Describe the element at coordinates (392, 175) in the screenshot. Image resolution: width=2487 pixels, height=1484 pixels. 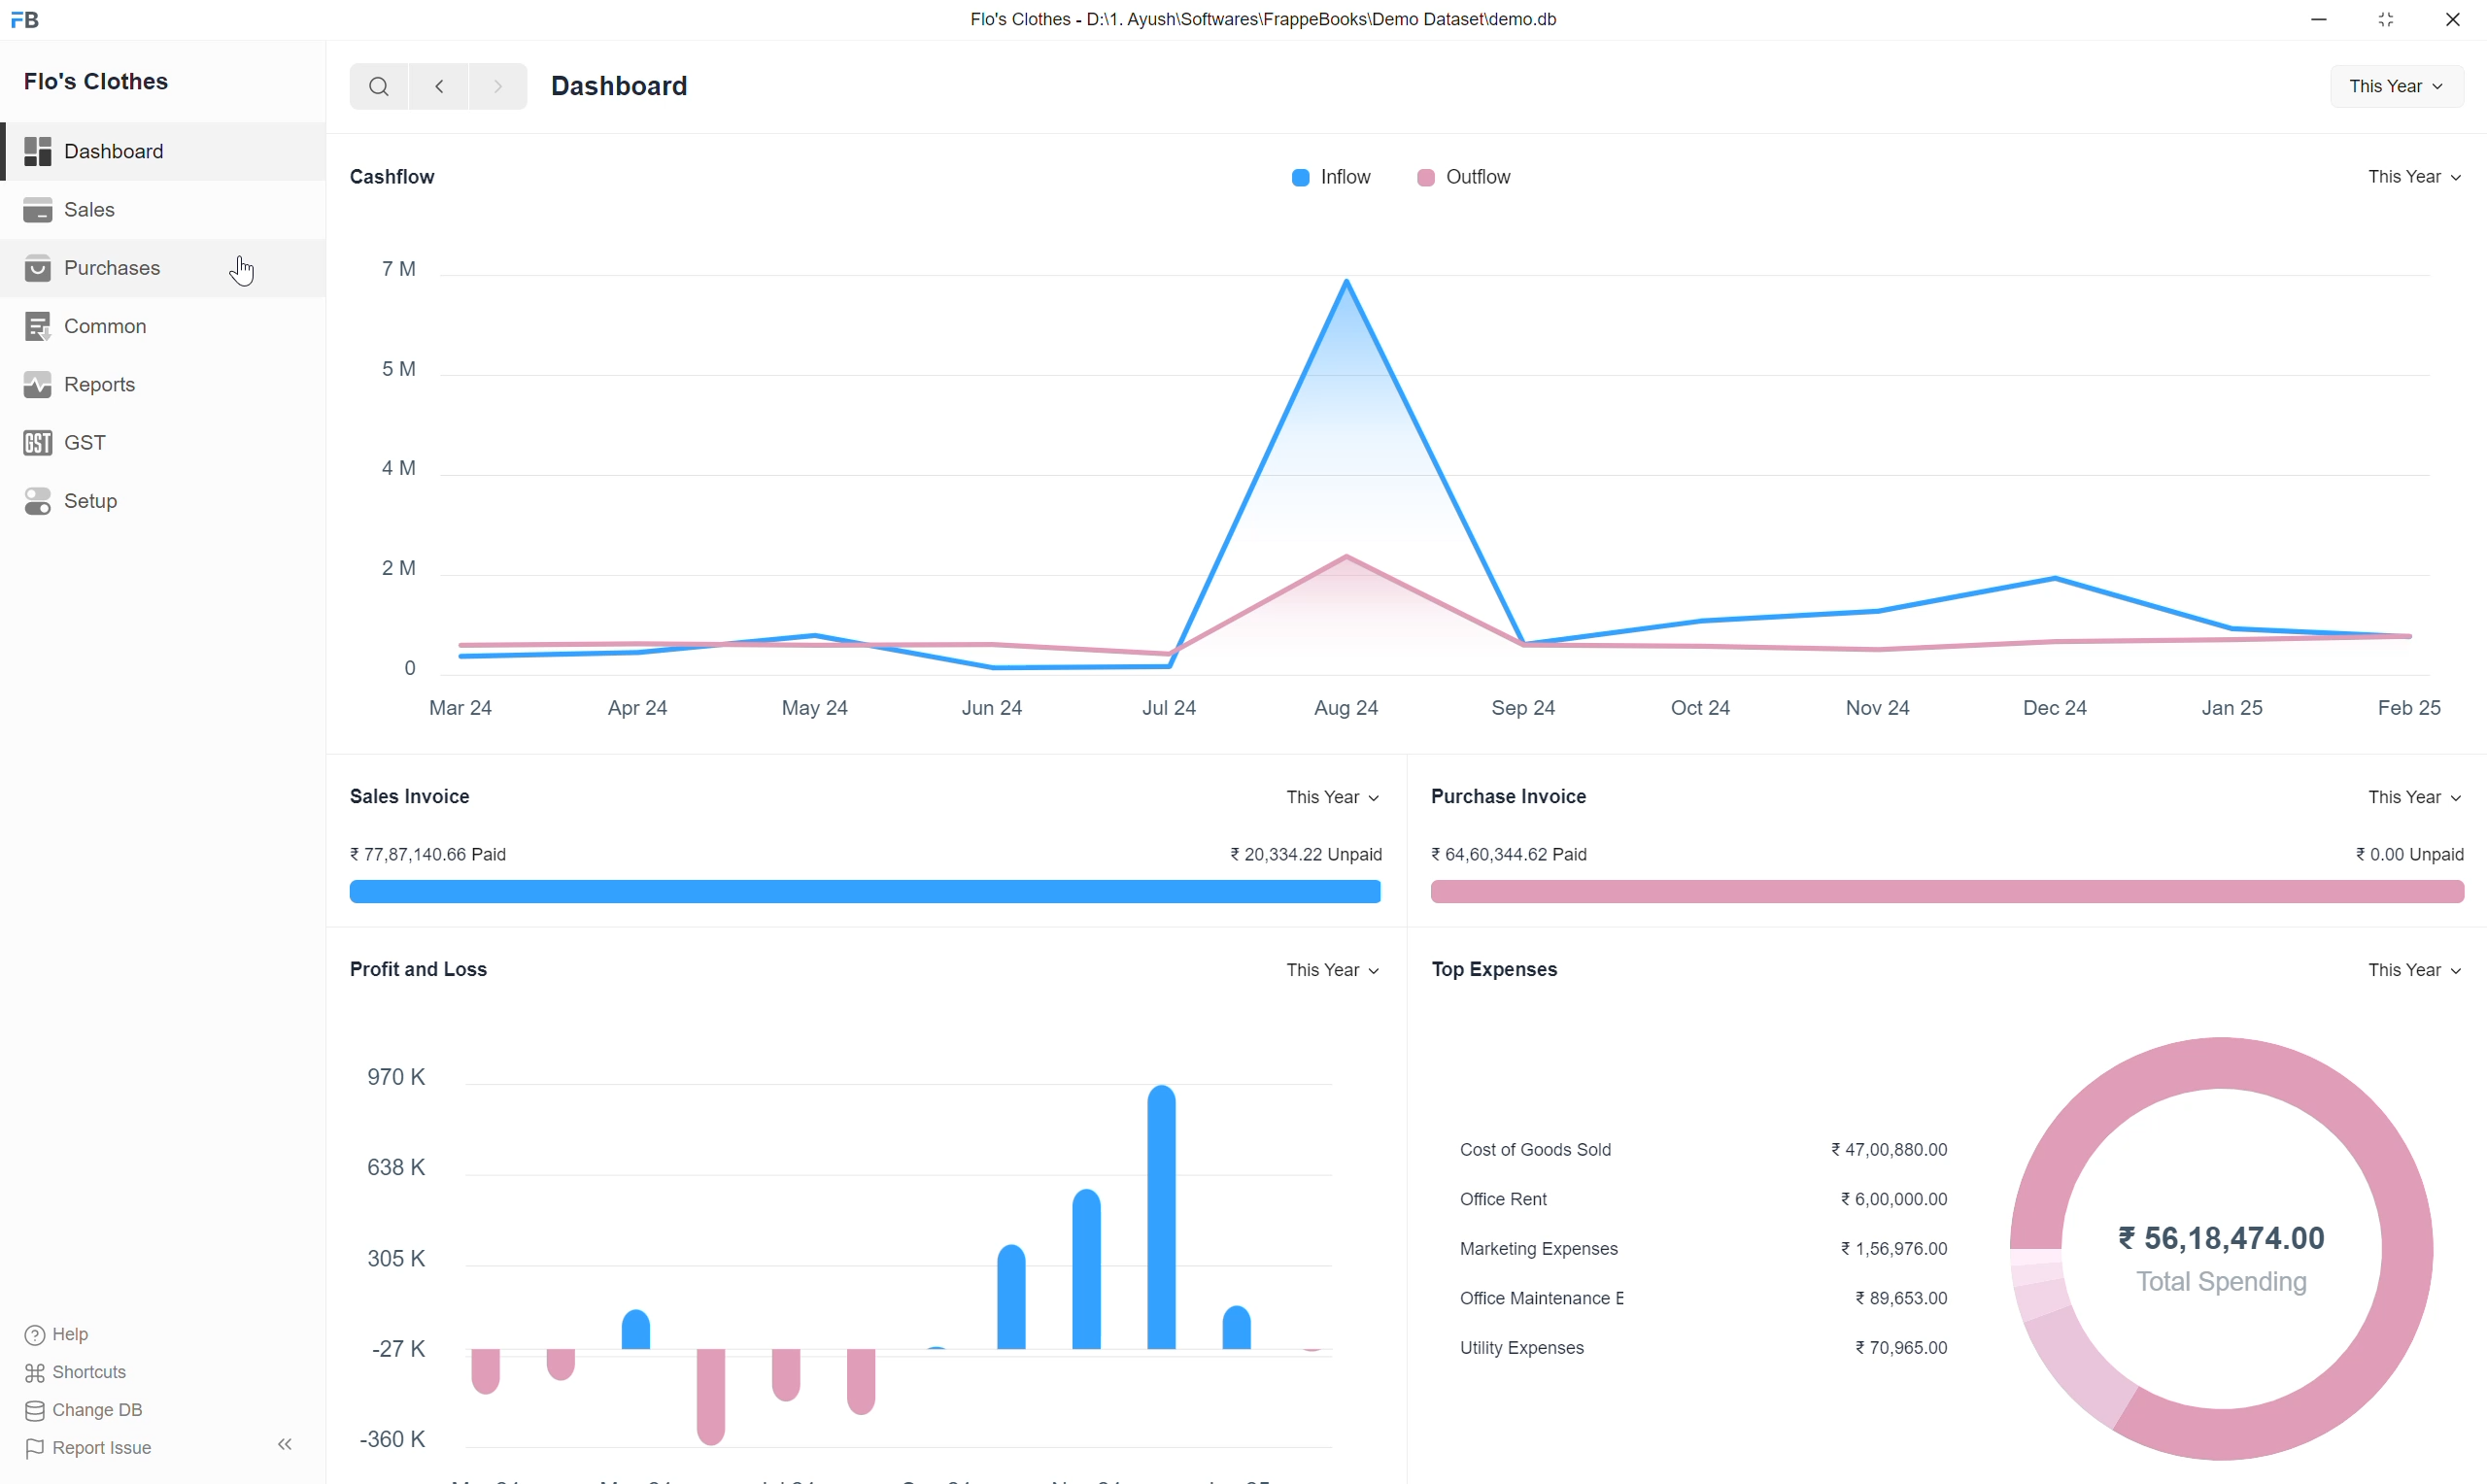
I see `Cashflow` at that location.